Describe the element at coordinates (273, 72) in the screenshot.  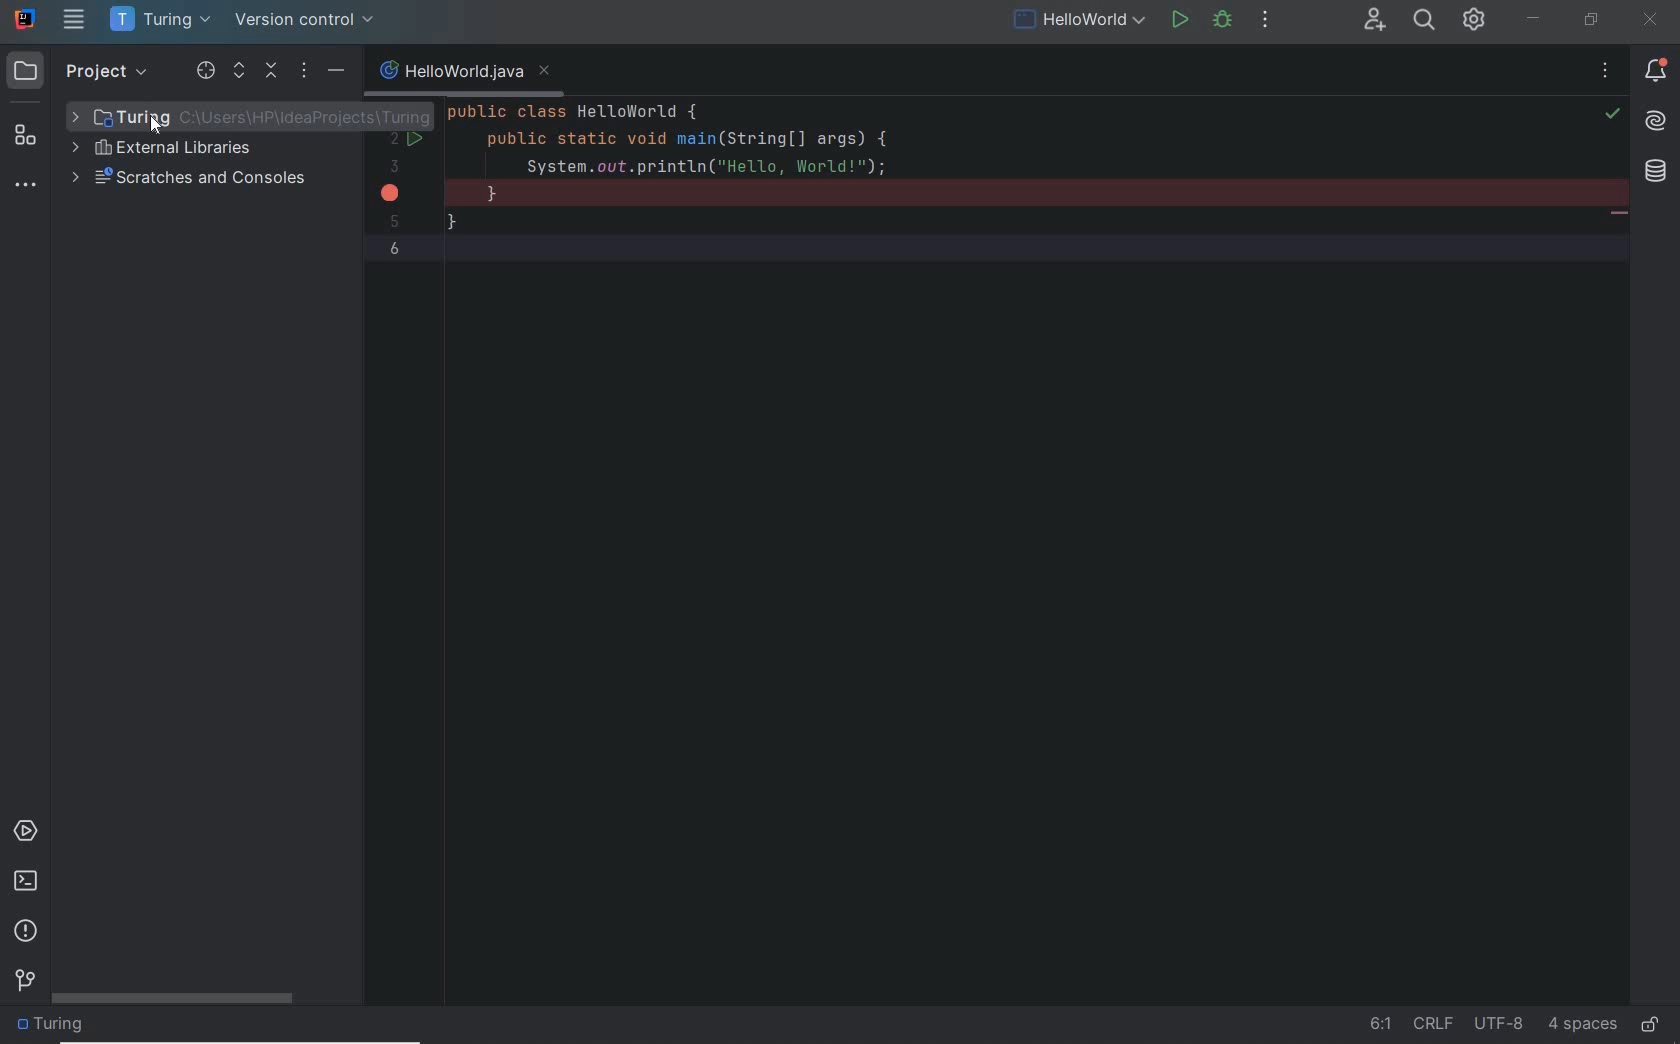
I see `collapse all` at that location.